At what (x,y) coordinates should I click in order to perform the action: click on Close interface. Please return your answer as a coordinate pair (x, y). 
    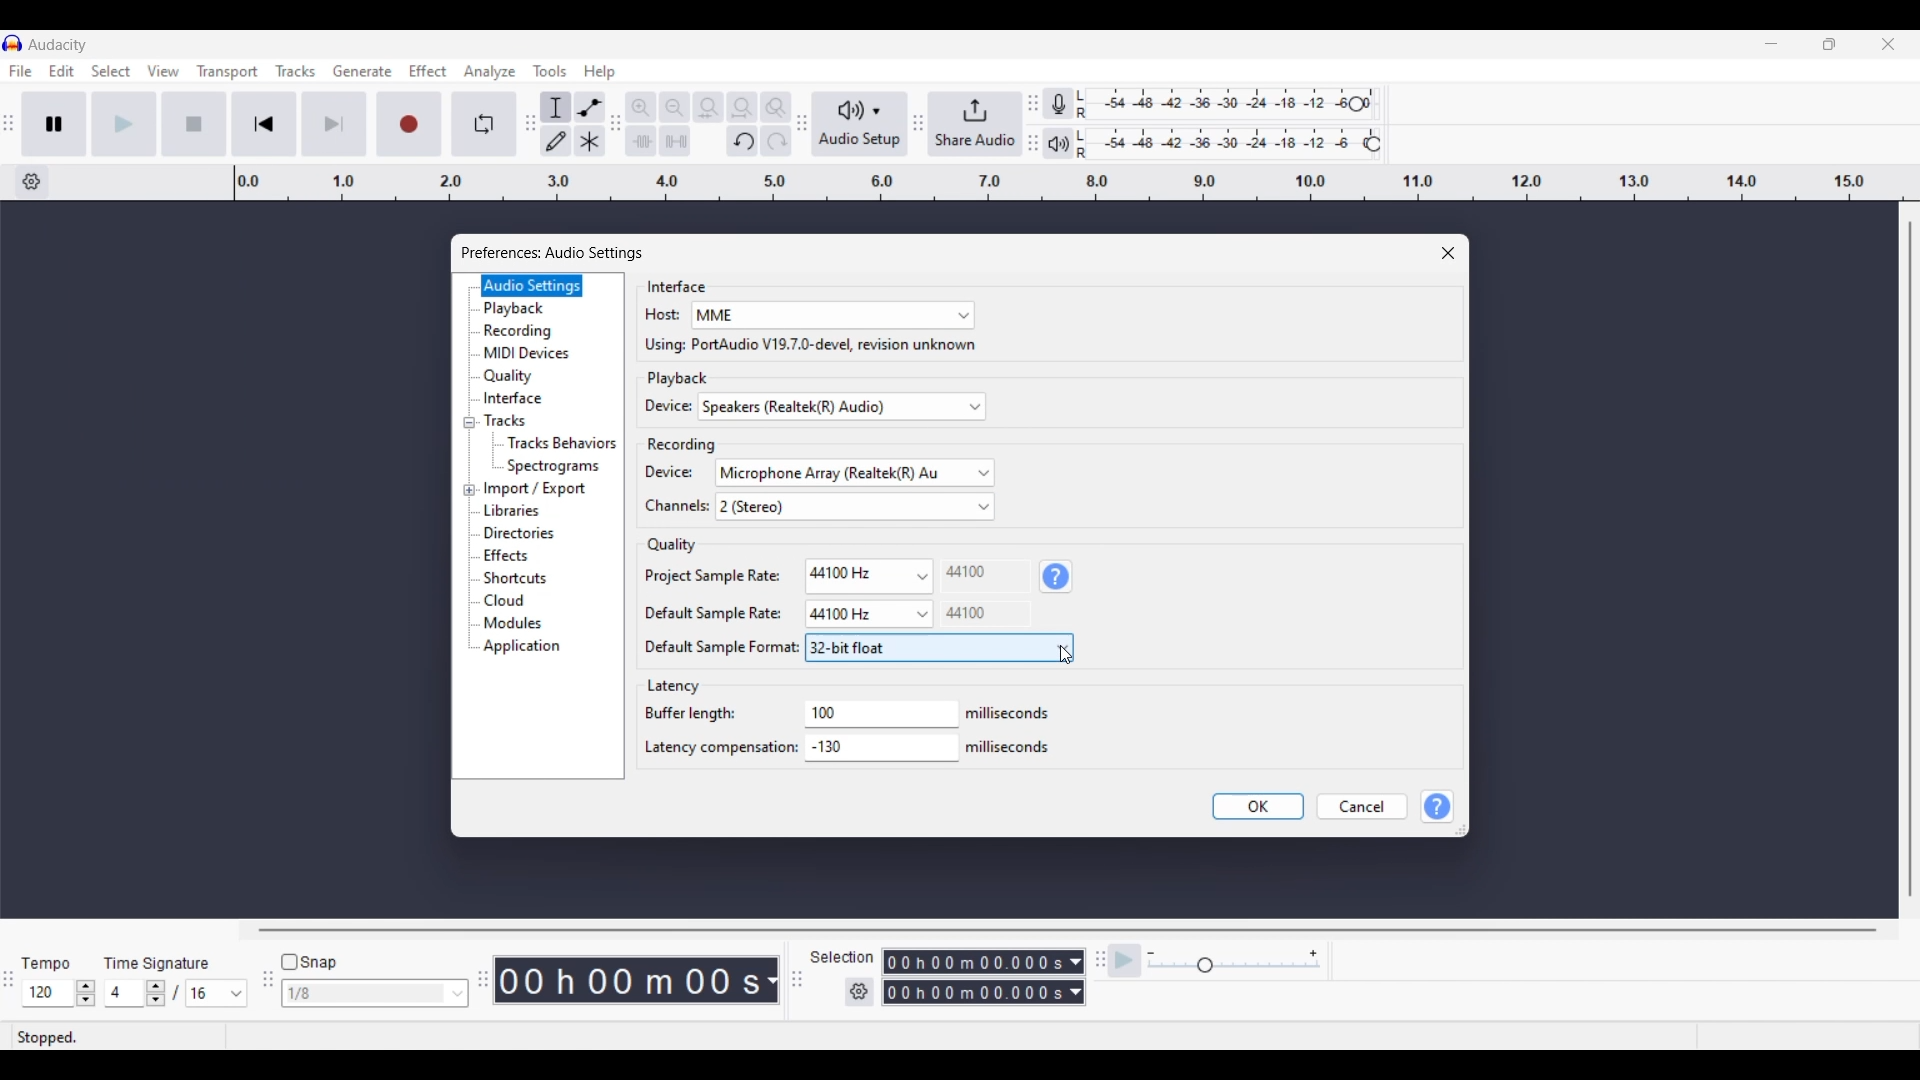
    Looking at the image, I should click on (1888, 43).